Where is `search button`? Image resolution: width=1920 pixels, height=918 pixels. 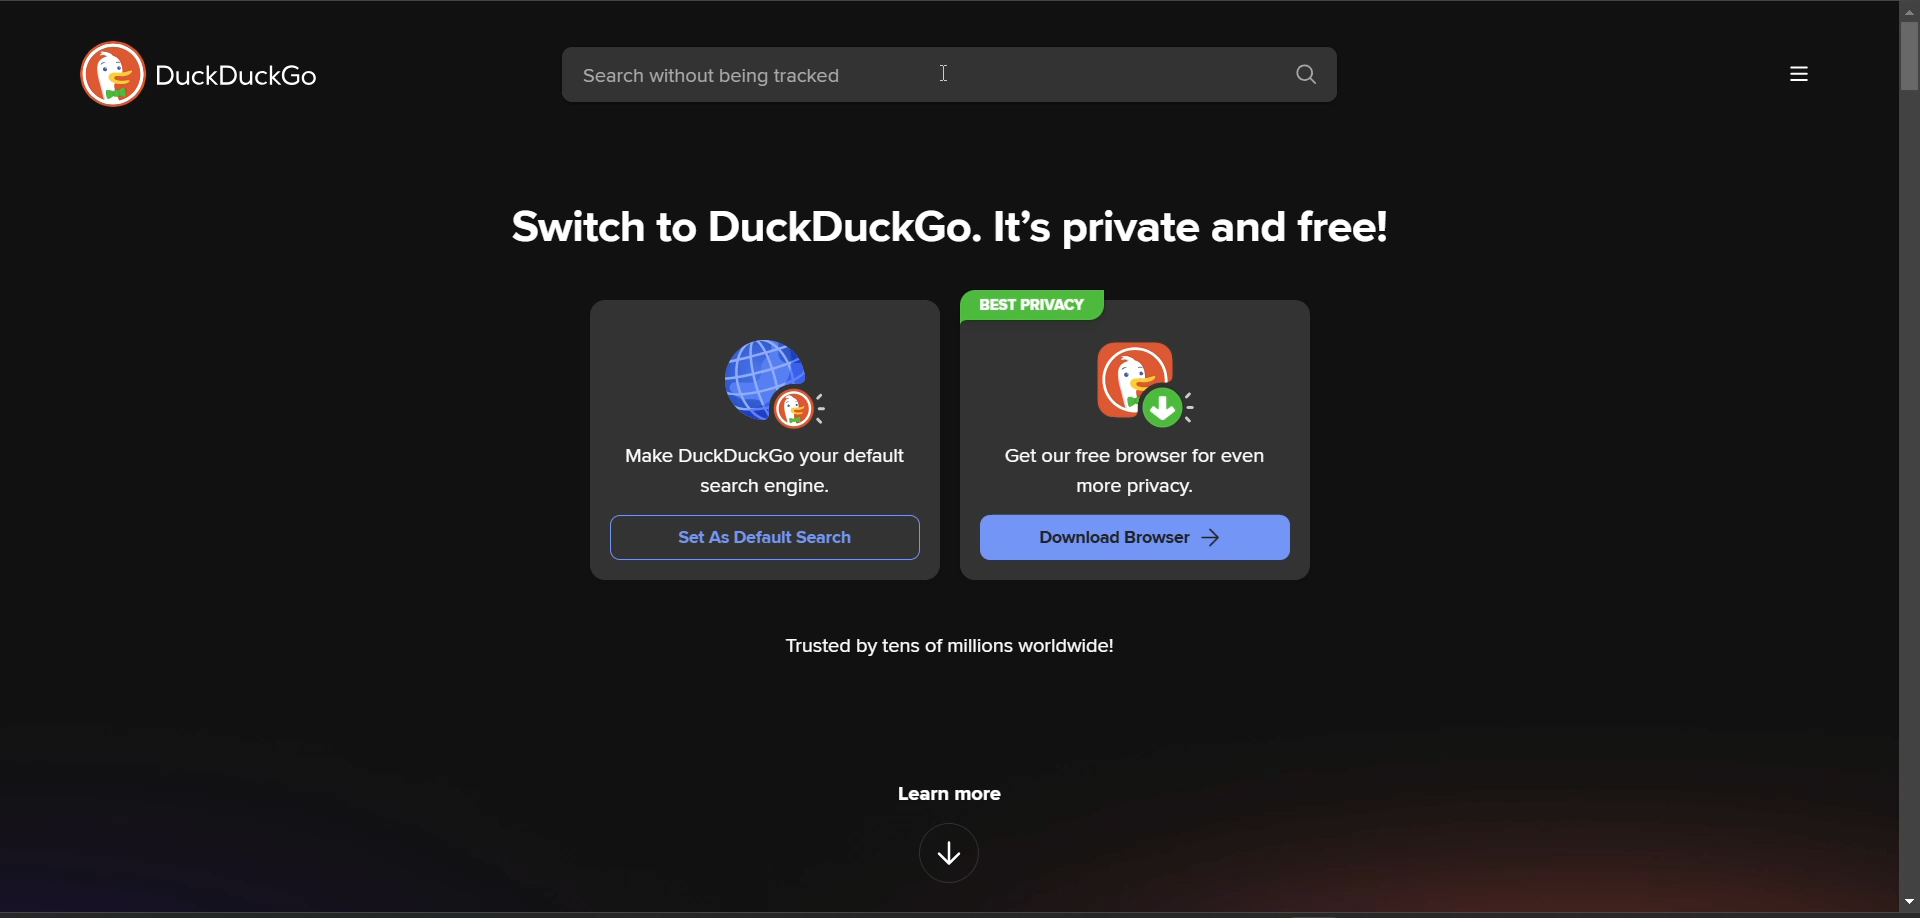
search button is located at coordinates (1314, 79).